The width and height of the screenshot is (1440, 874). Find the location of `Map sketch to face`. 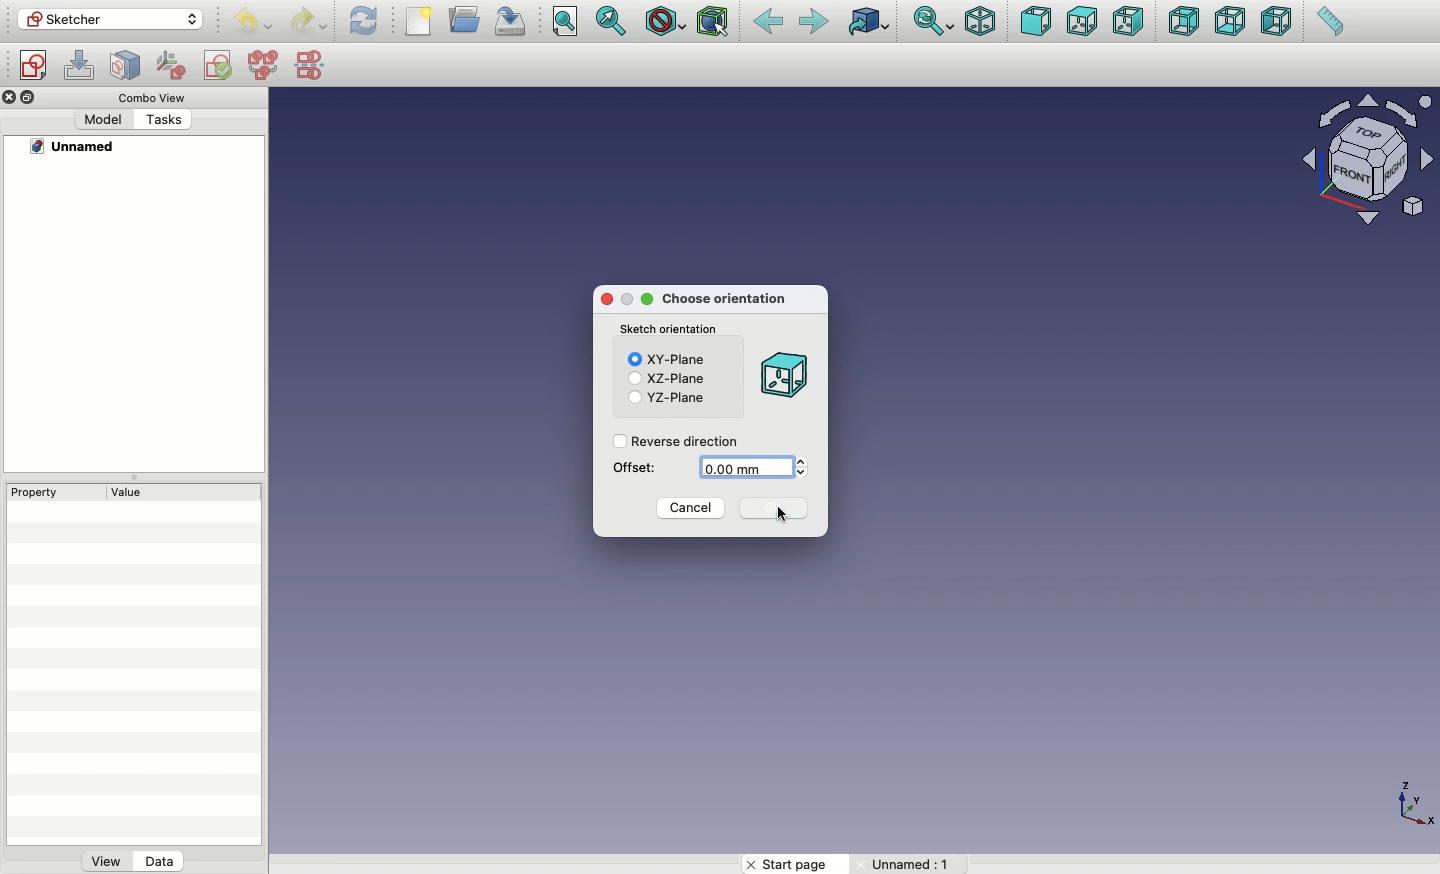

Map sketch to face is located at coordinates (126, 66).